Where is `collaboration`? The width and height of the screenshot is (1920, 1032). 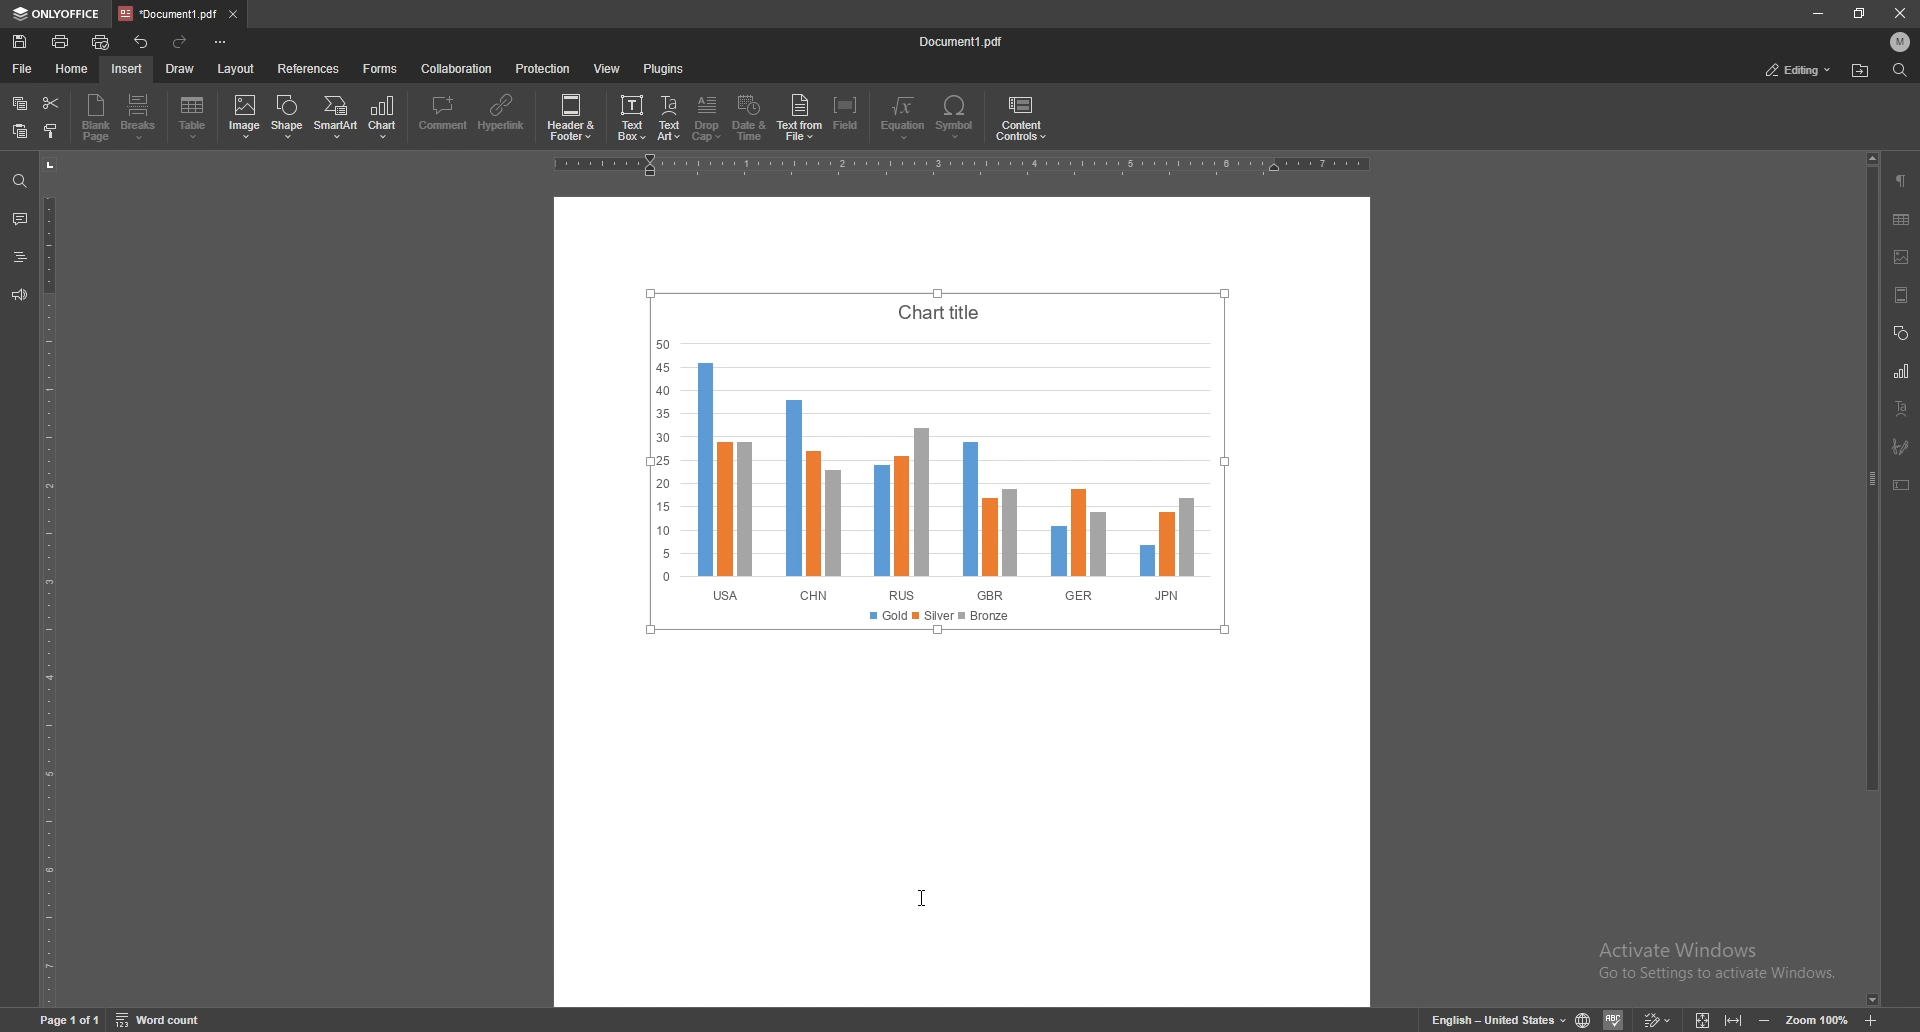 collaboration is located at coordinates (459, 69).